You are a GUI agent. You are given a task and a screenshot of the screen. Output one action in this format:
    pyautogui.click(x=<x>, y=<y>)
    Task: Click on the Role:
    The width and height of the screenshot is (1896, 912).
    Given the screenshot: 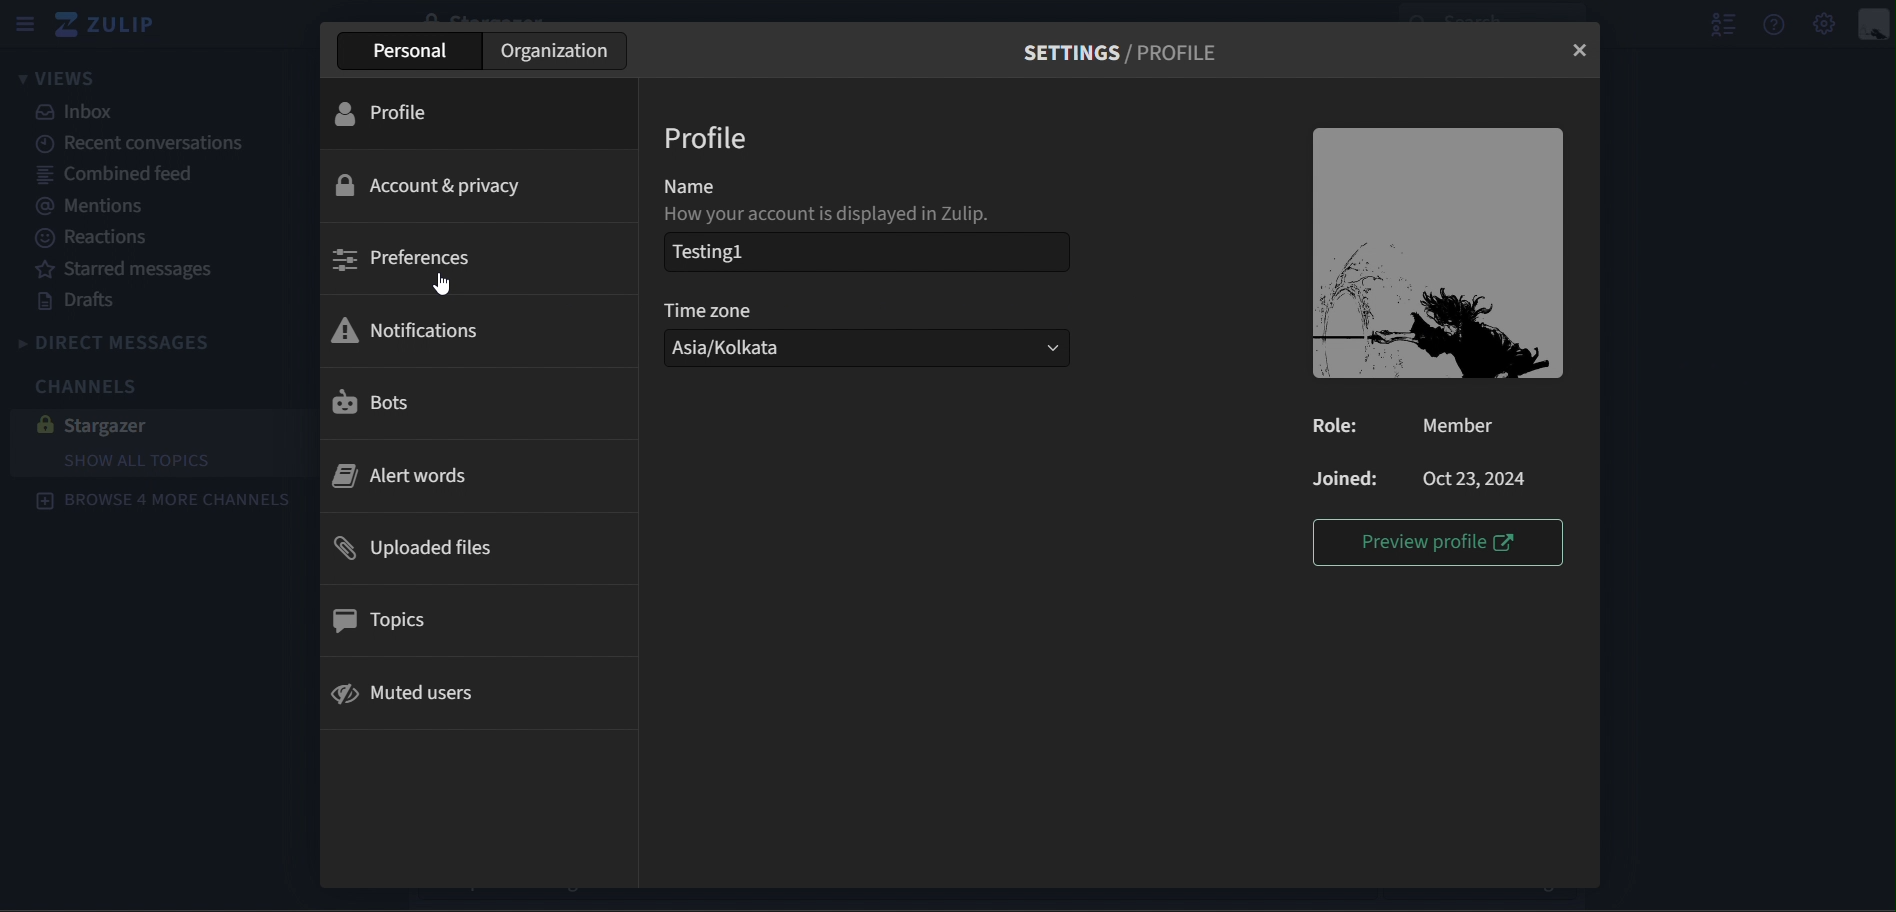 What is the action you would take?
    pyautogui.click(x=1343, y=424)
    